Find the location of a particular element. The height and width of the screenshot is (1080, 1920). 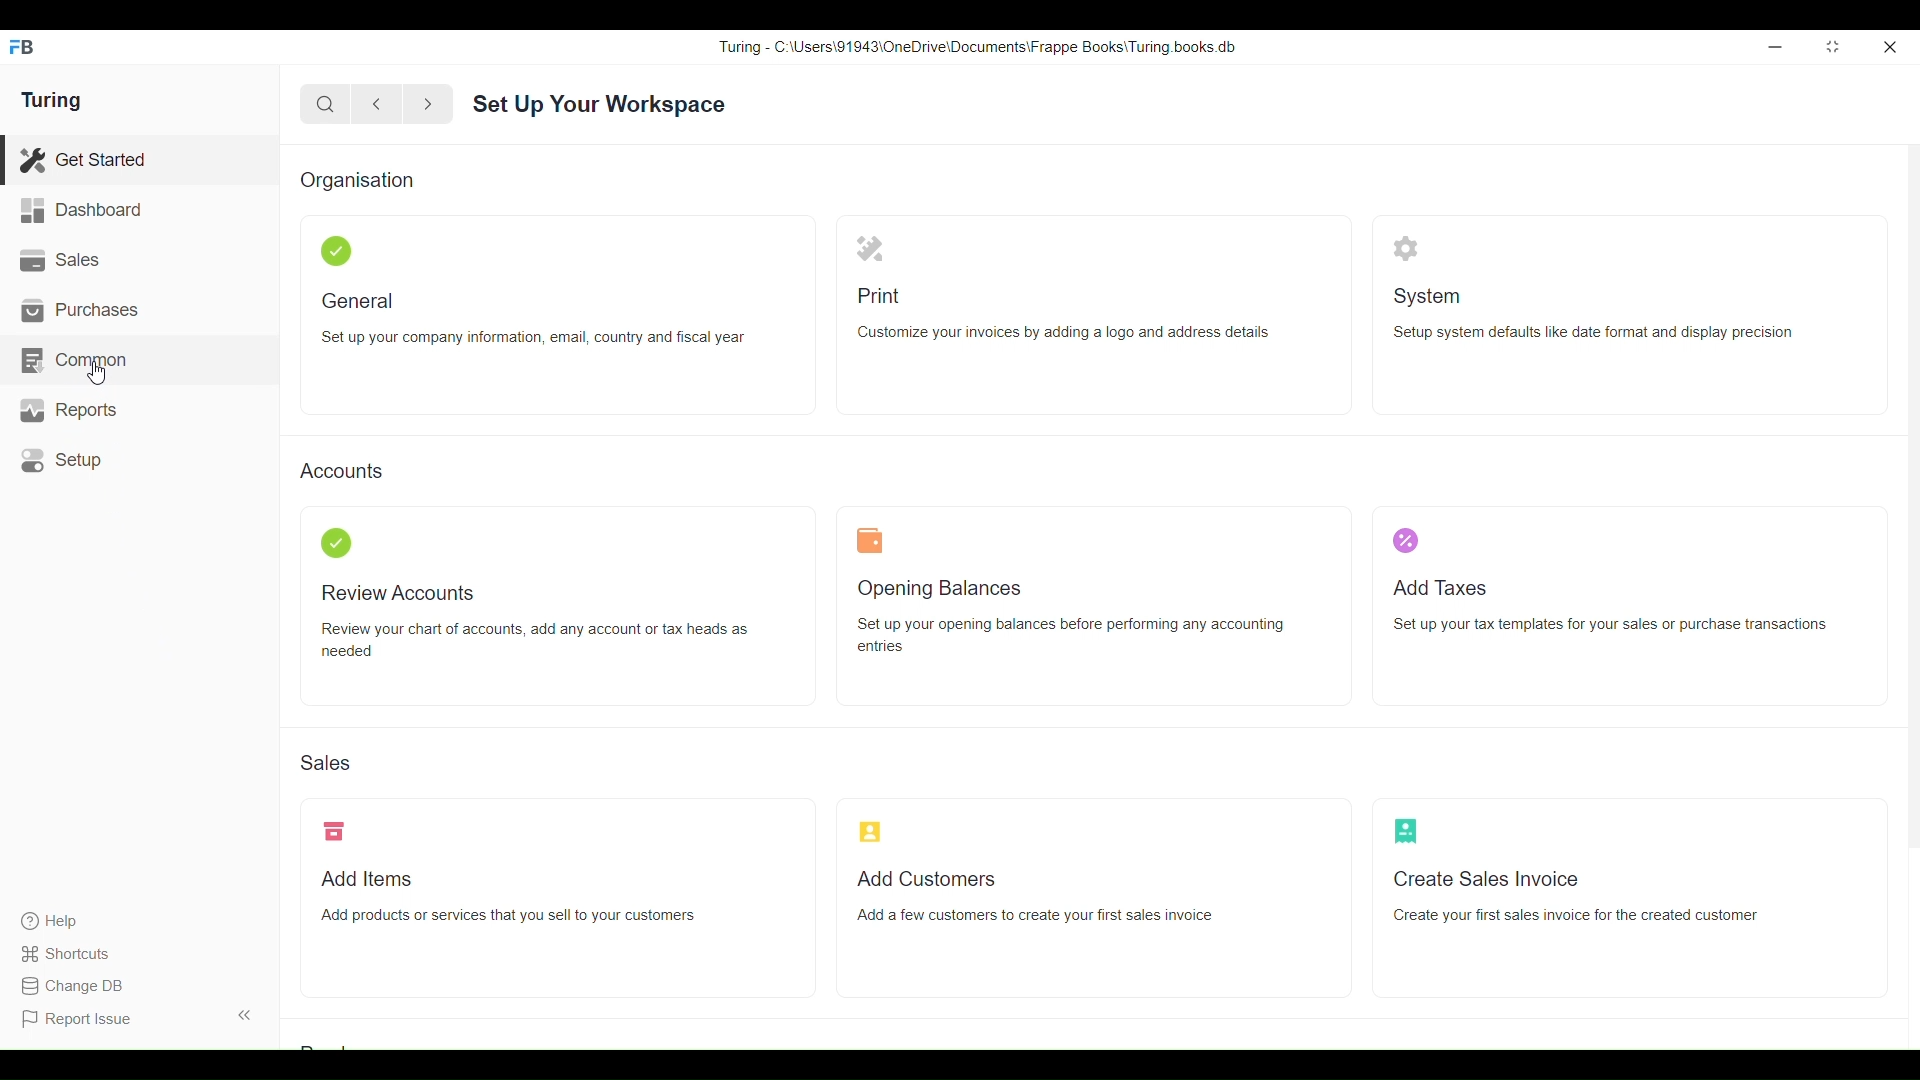

Print Customize your invoices by adding a logo and address details is located at coordinates (1061, 315).